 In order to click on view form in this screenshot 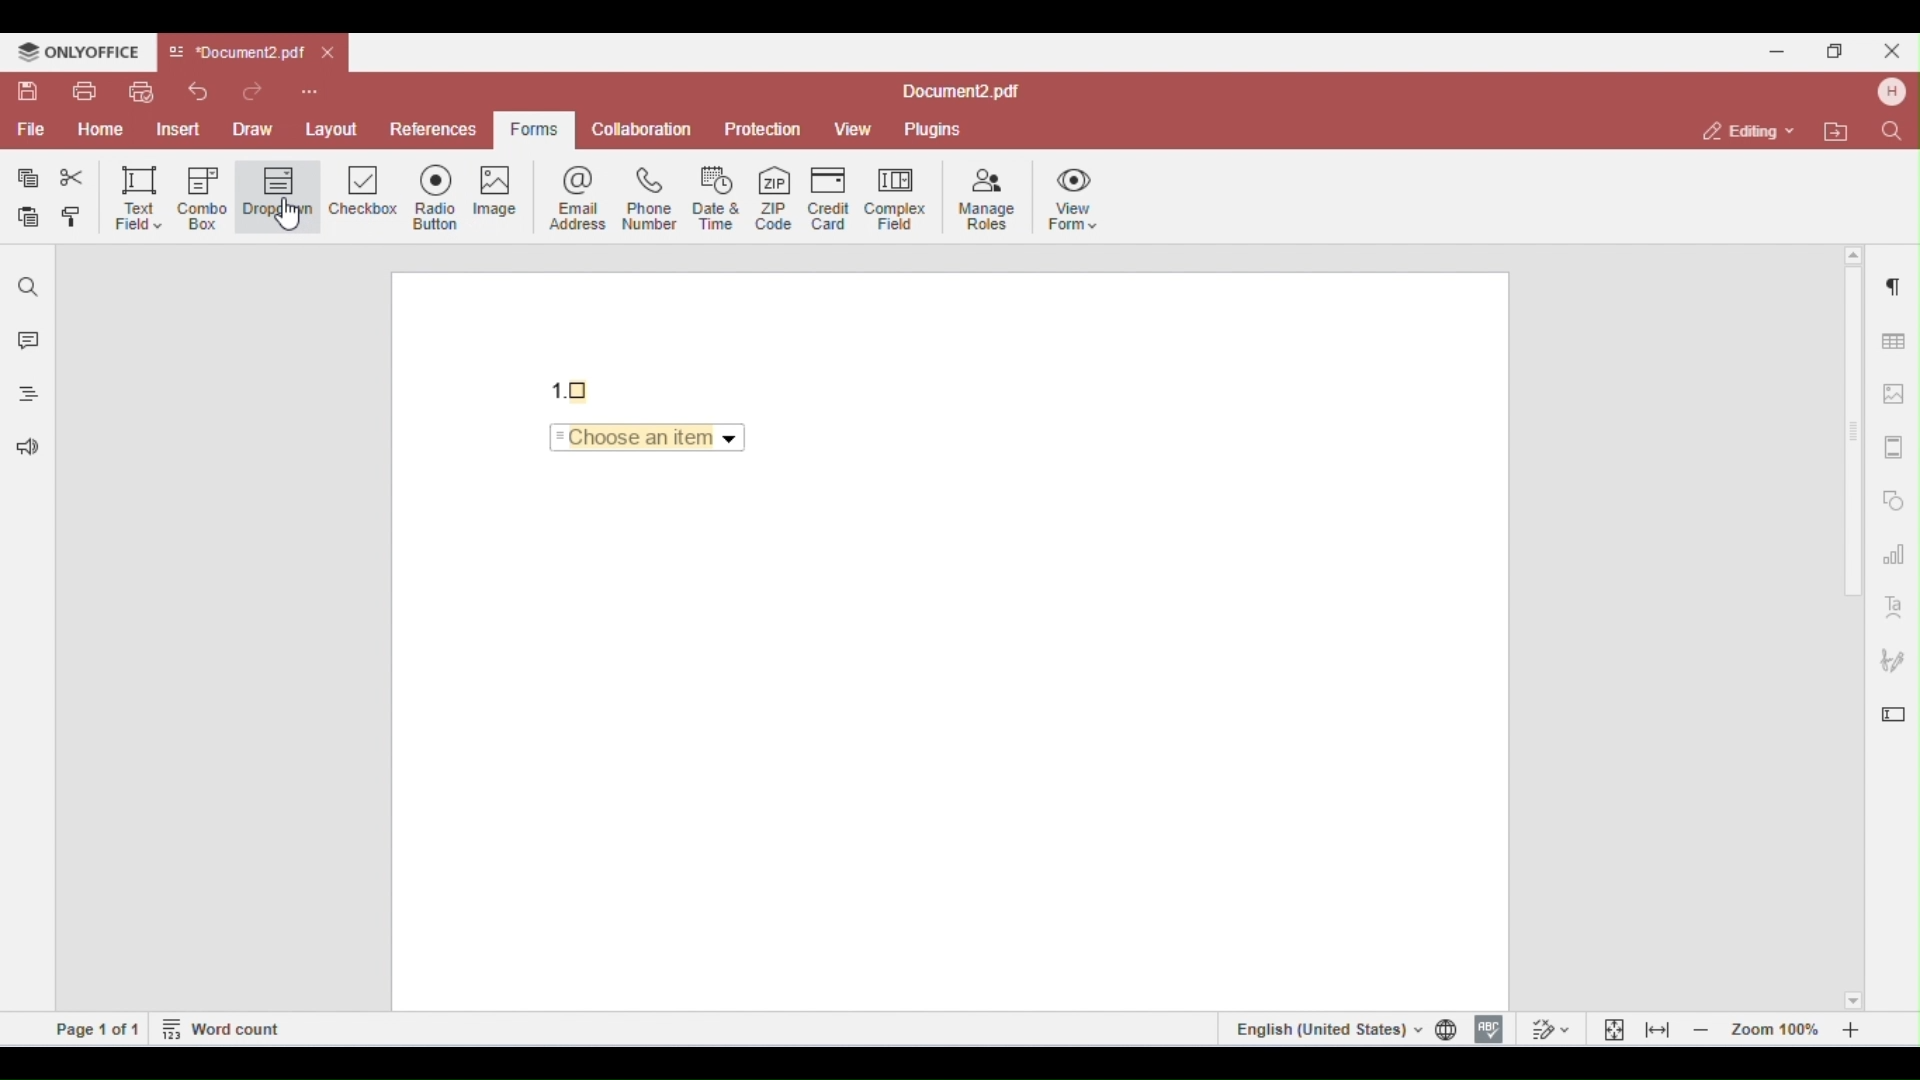, I will do `click(1078, 197)`.